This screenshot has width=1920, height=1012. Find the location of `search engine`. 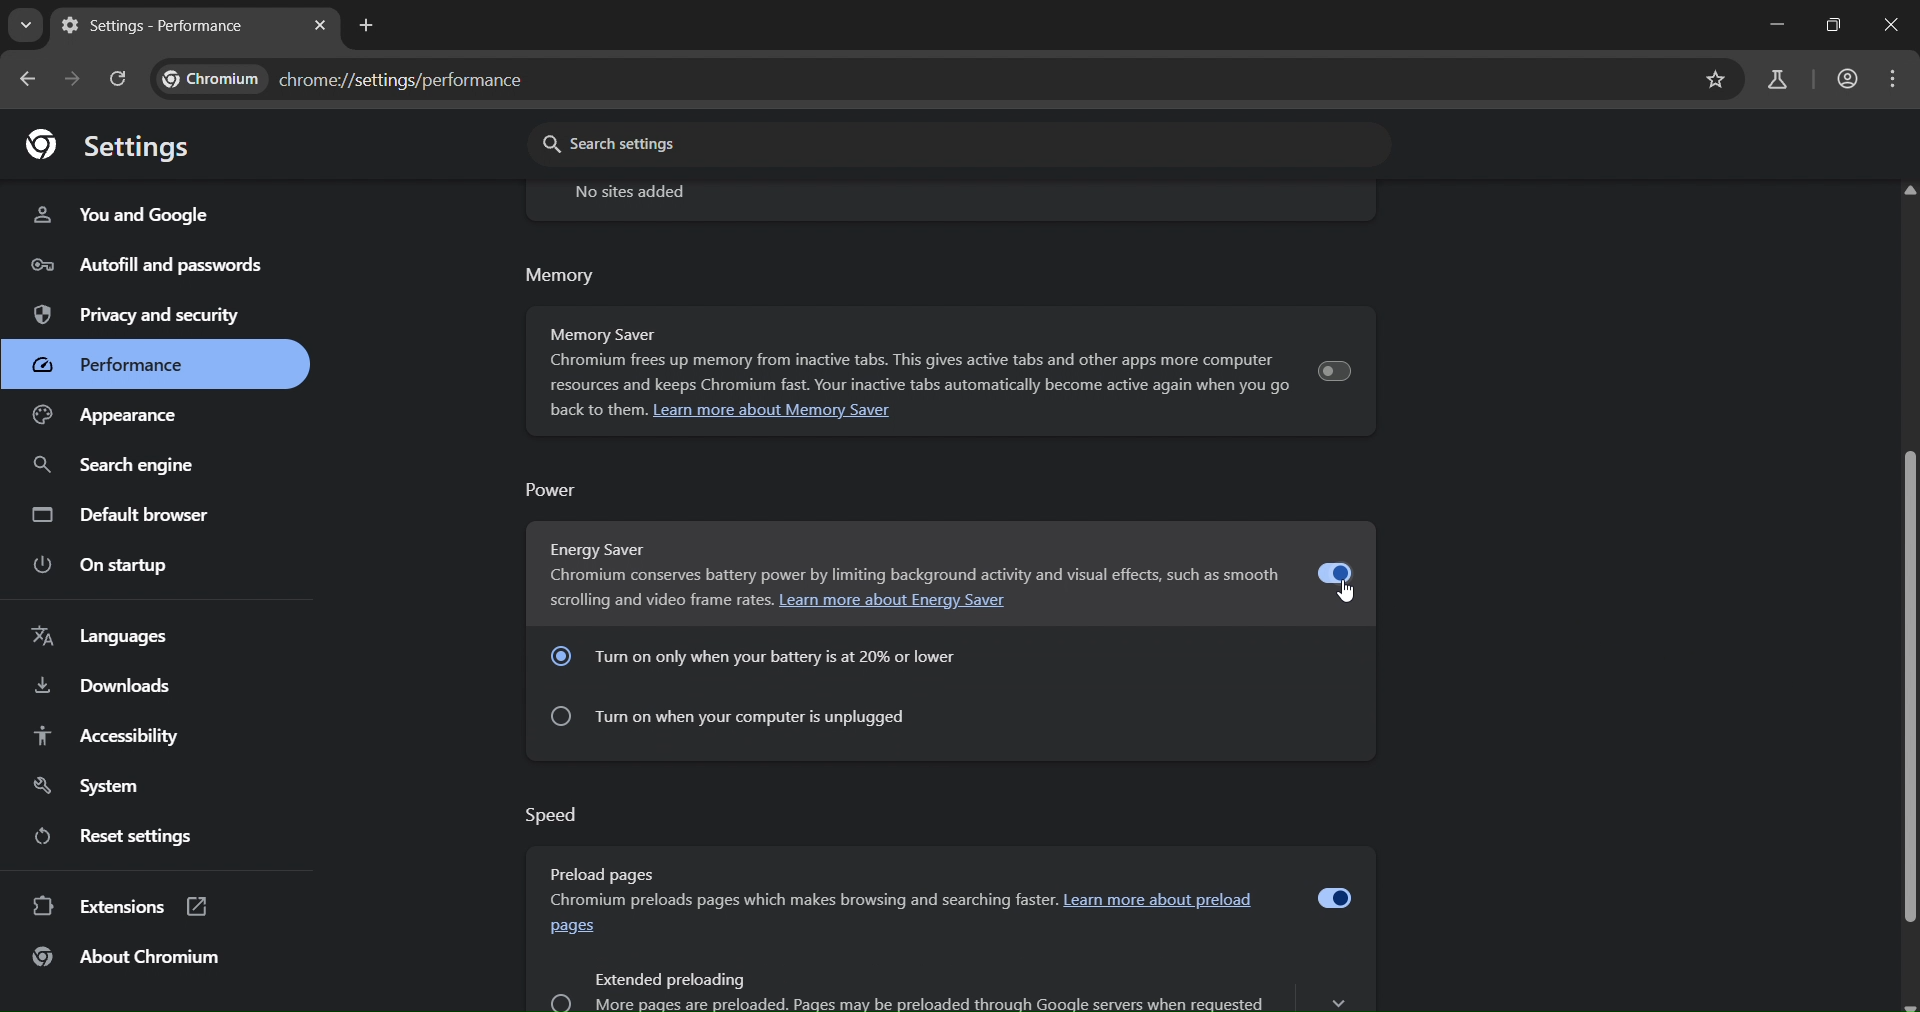

search engine is located at coordinates (126, 462).